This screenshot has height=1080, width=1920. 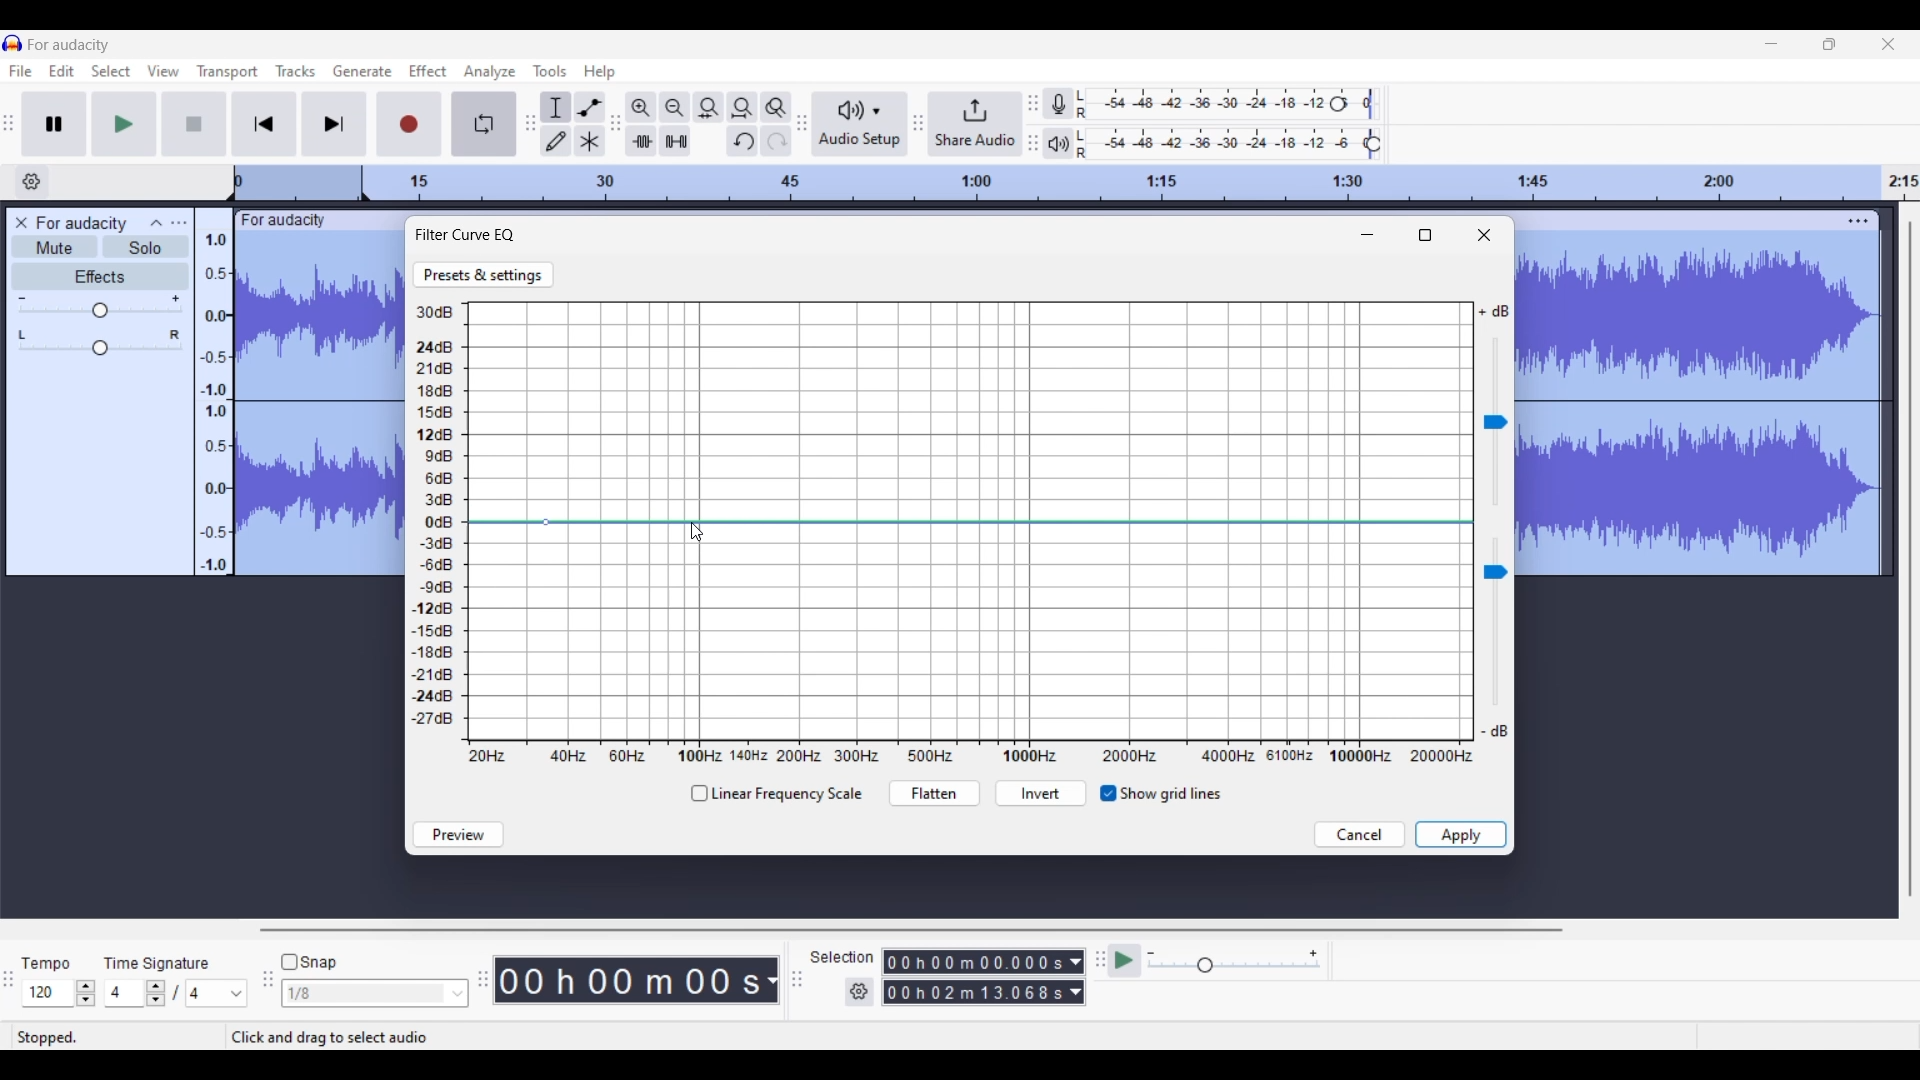 What do you see at coordinates (1152, 953) in the screenshot?
I see `Min. playback speed` at bounding box center [1152, 953].